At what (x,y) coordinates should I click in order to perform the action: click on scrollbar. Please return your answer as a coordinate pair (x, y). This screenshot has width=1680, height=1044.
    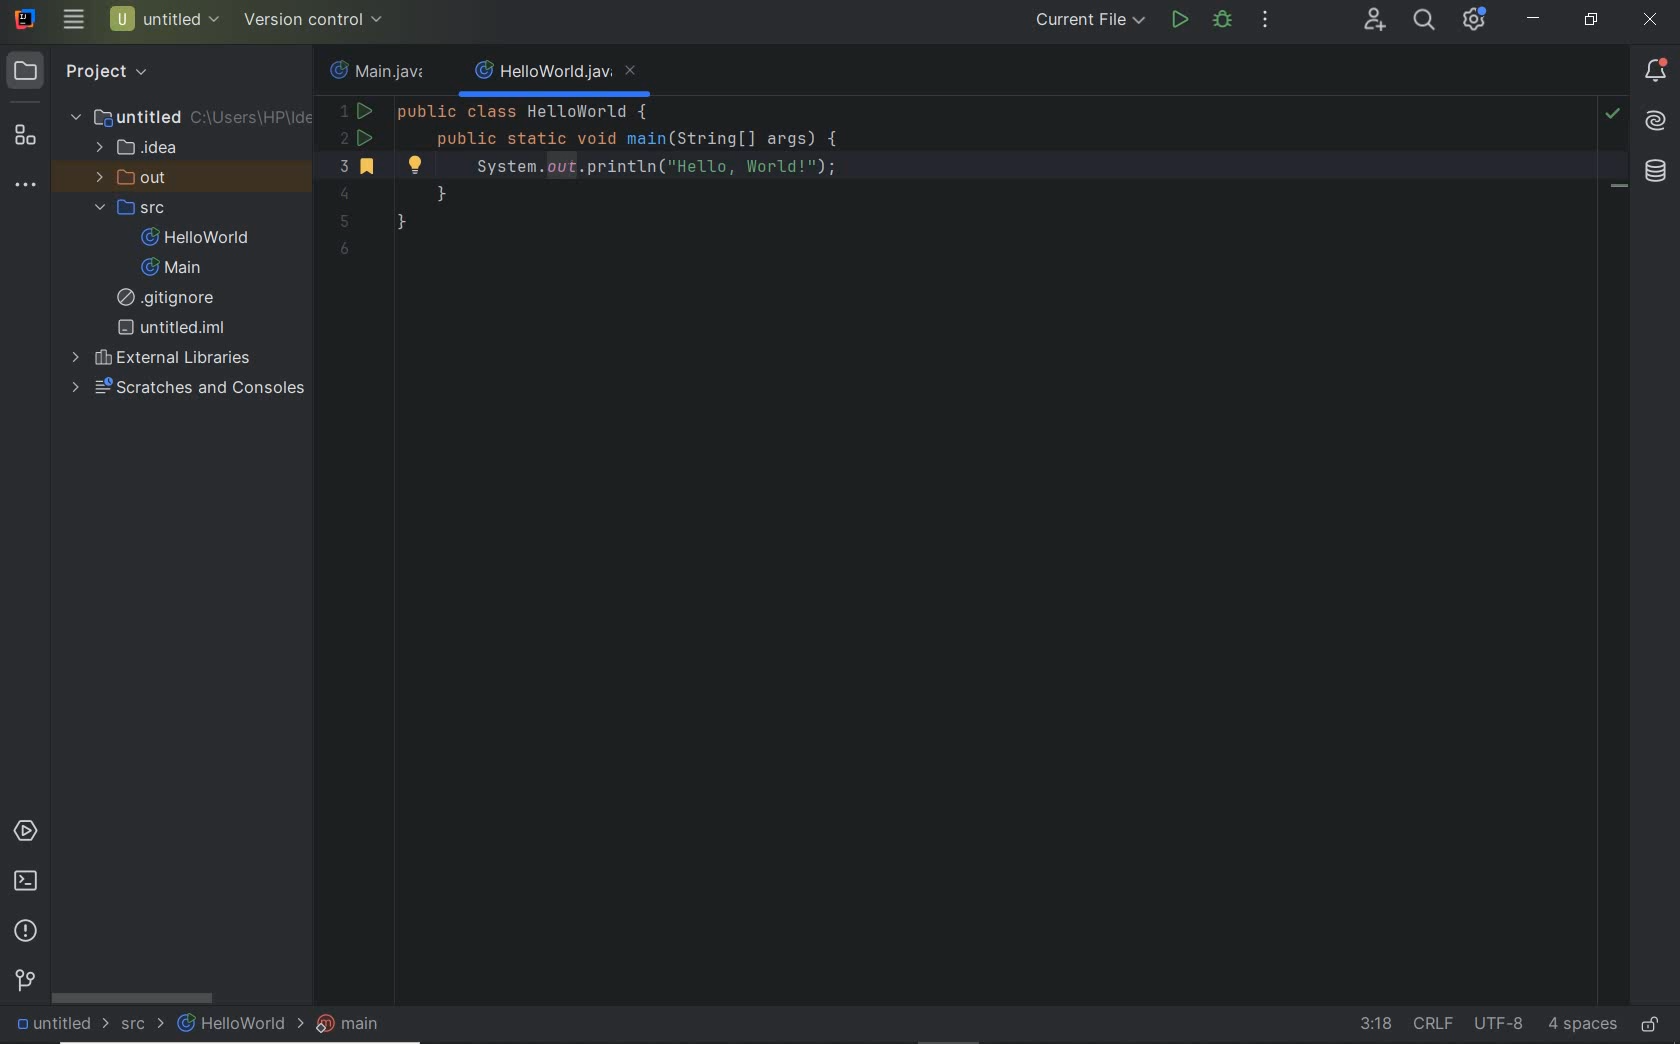
    Looking at the image, I should click on (132, 995).